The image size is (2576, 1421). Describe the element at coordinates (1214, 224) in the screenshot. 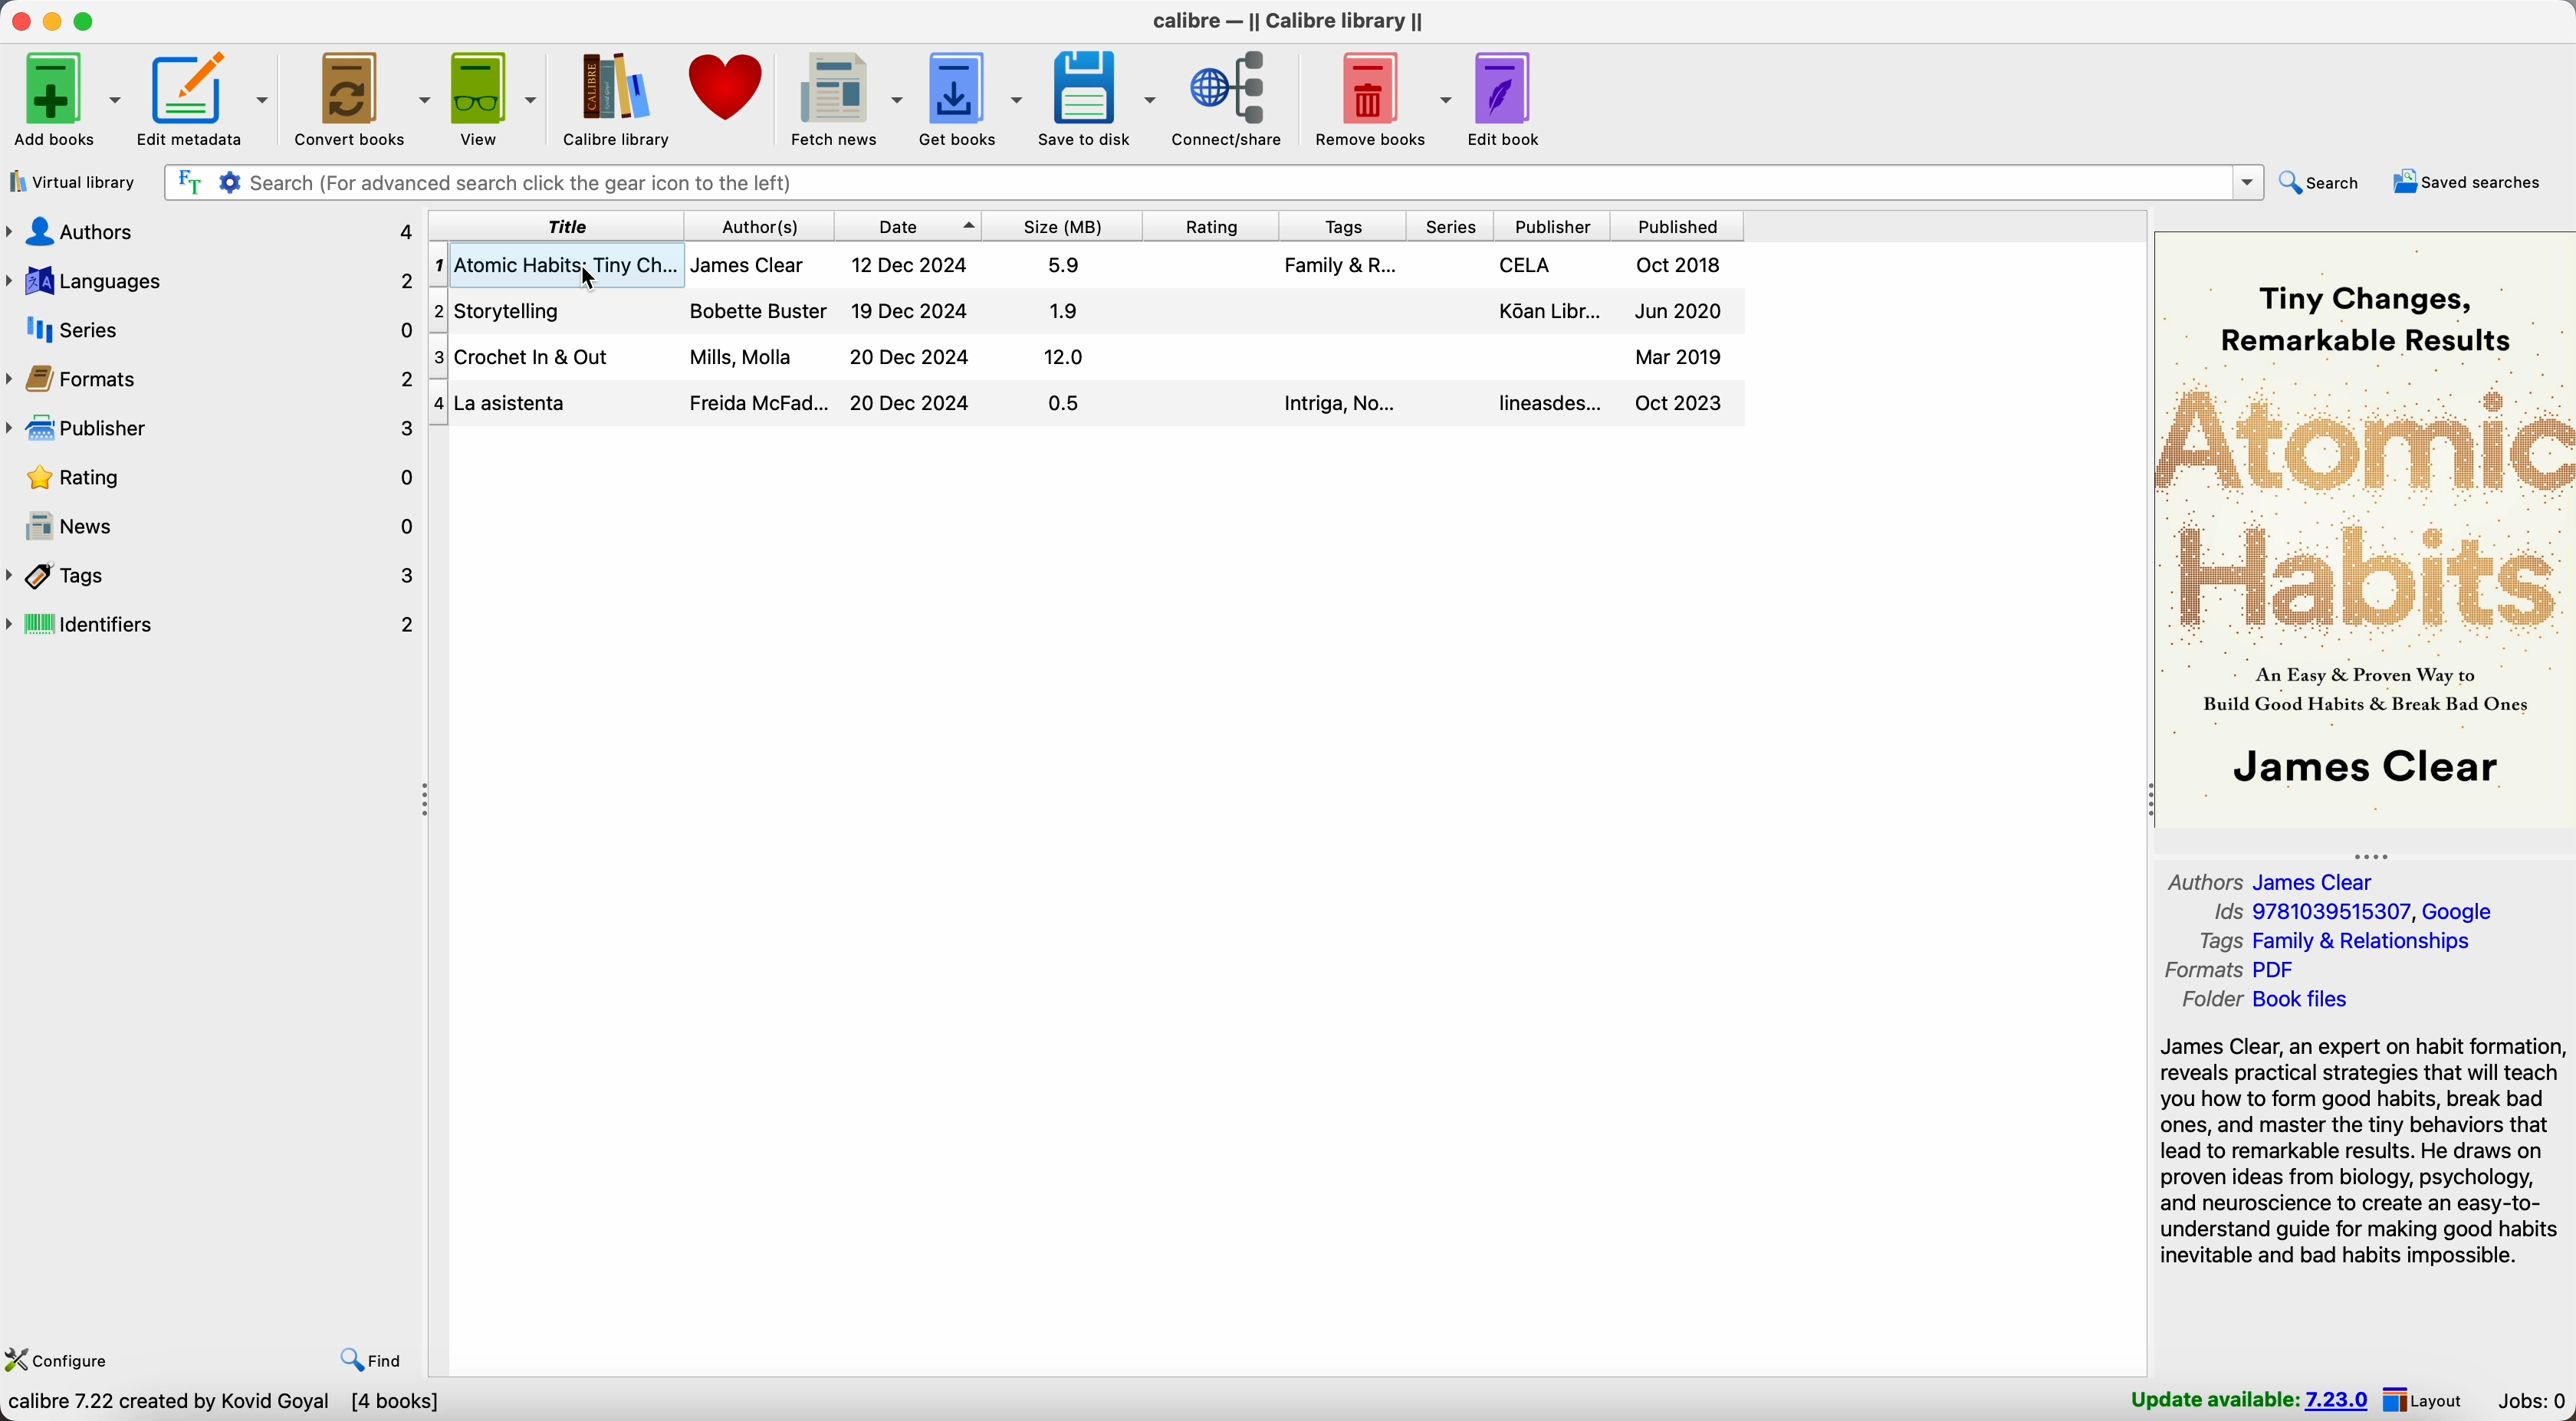

I see `rating` at that location.